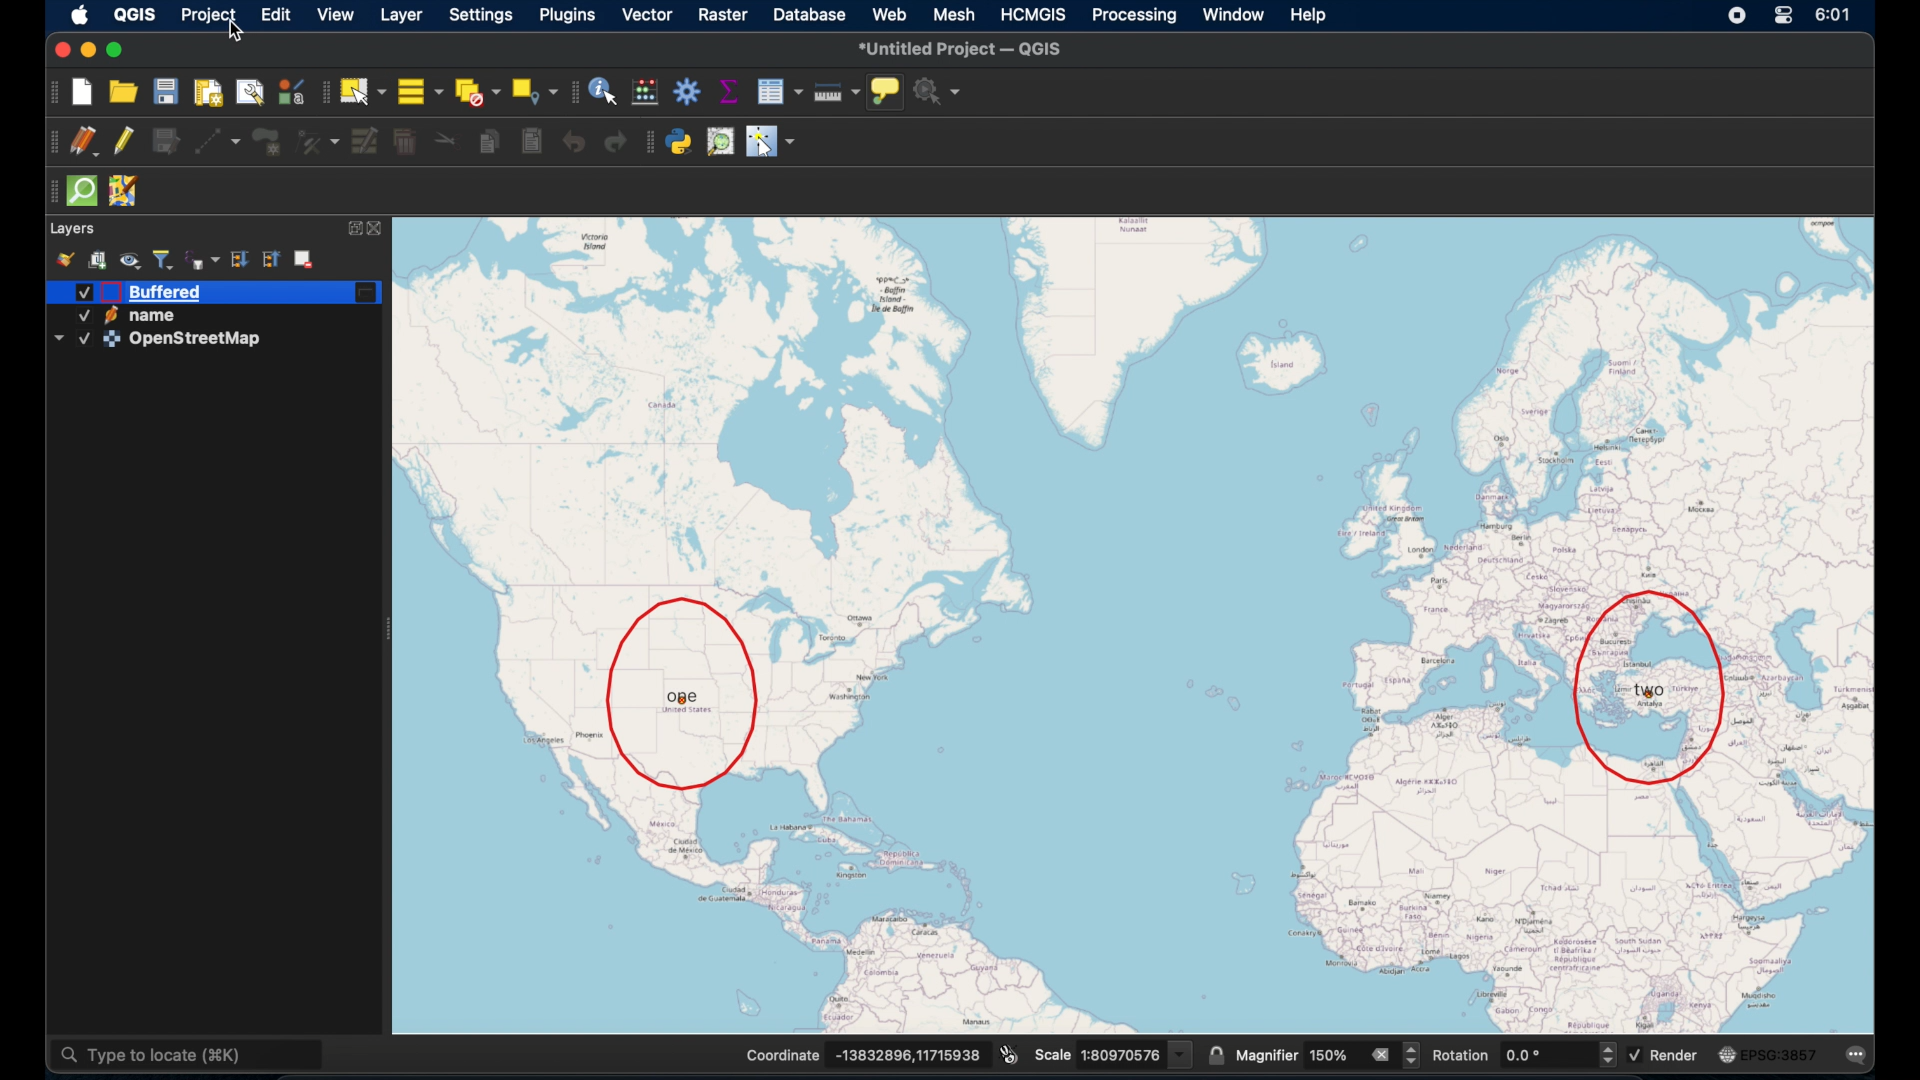 Image resolution: width=1920 pixels, height=1080 pixels. Describe the element at coordinates (602, 91) in the screenshot. I see `identify features` at that location.